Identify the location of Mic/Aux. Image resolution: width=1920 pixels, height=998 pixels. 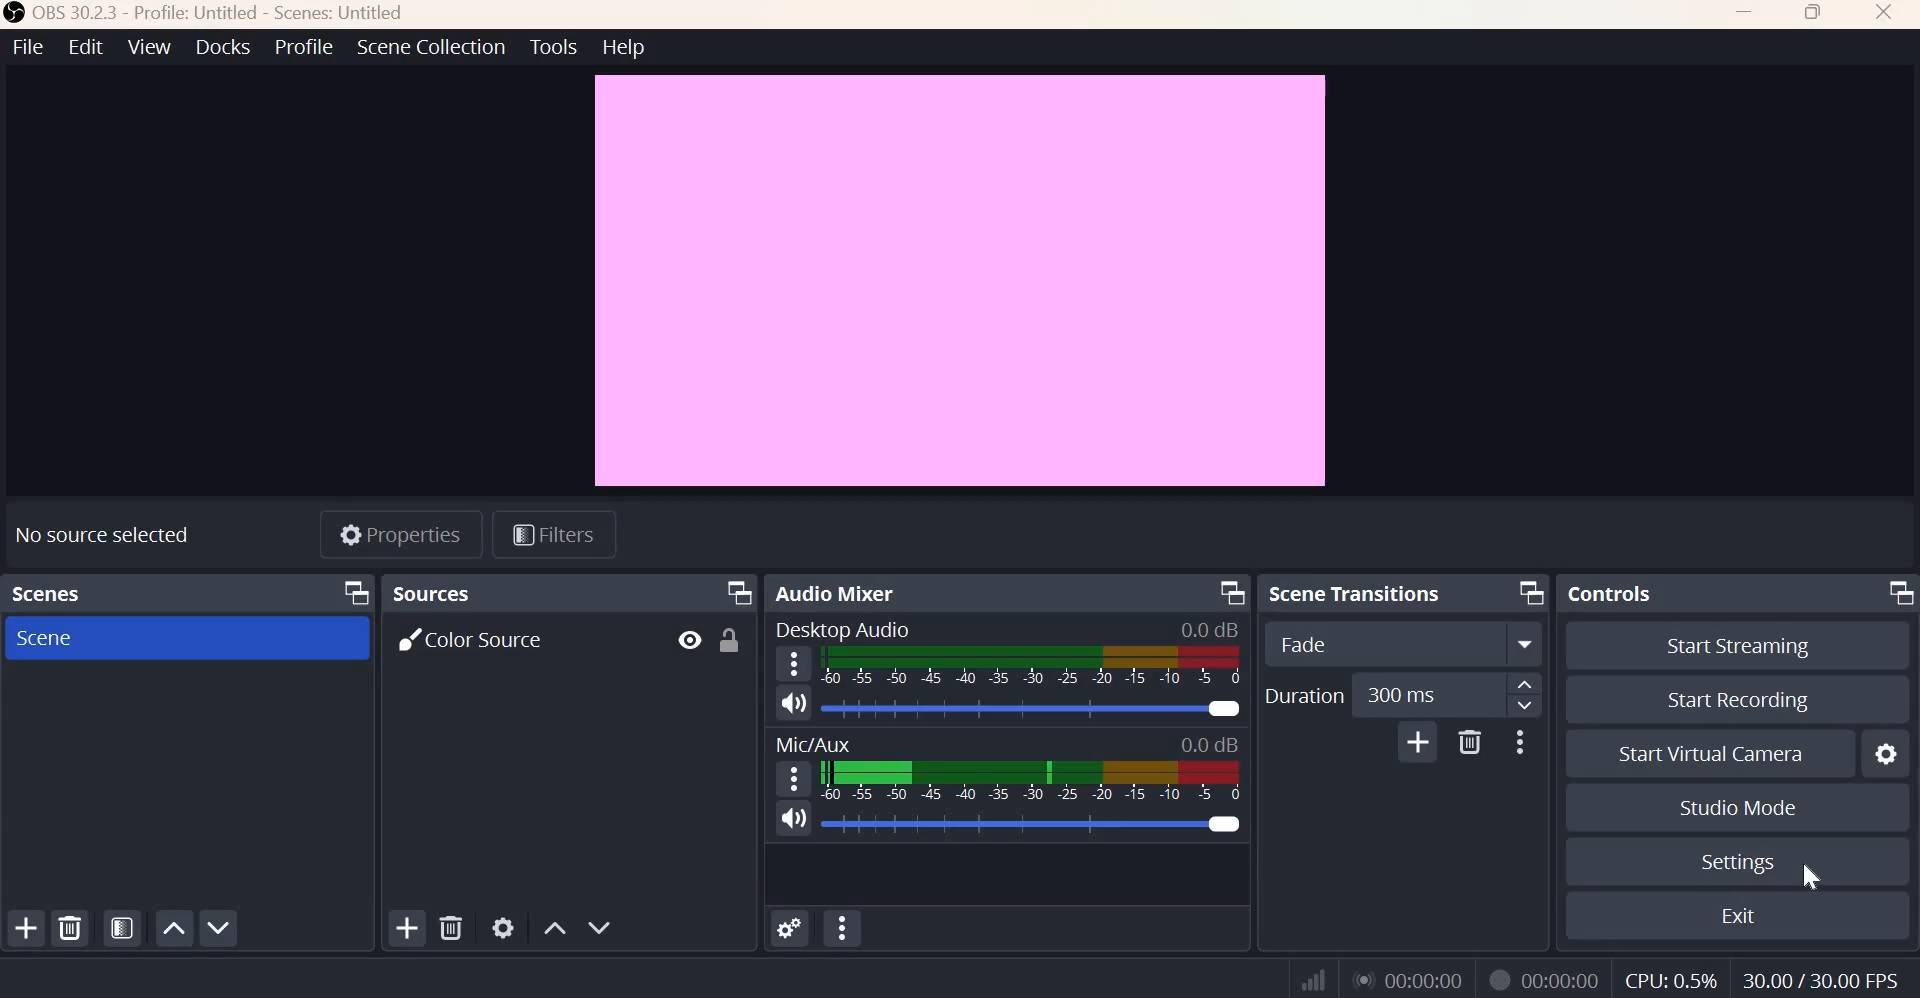
(810, 742).